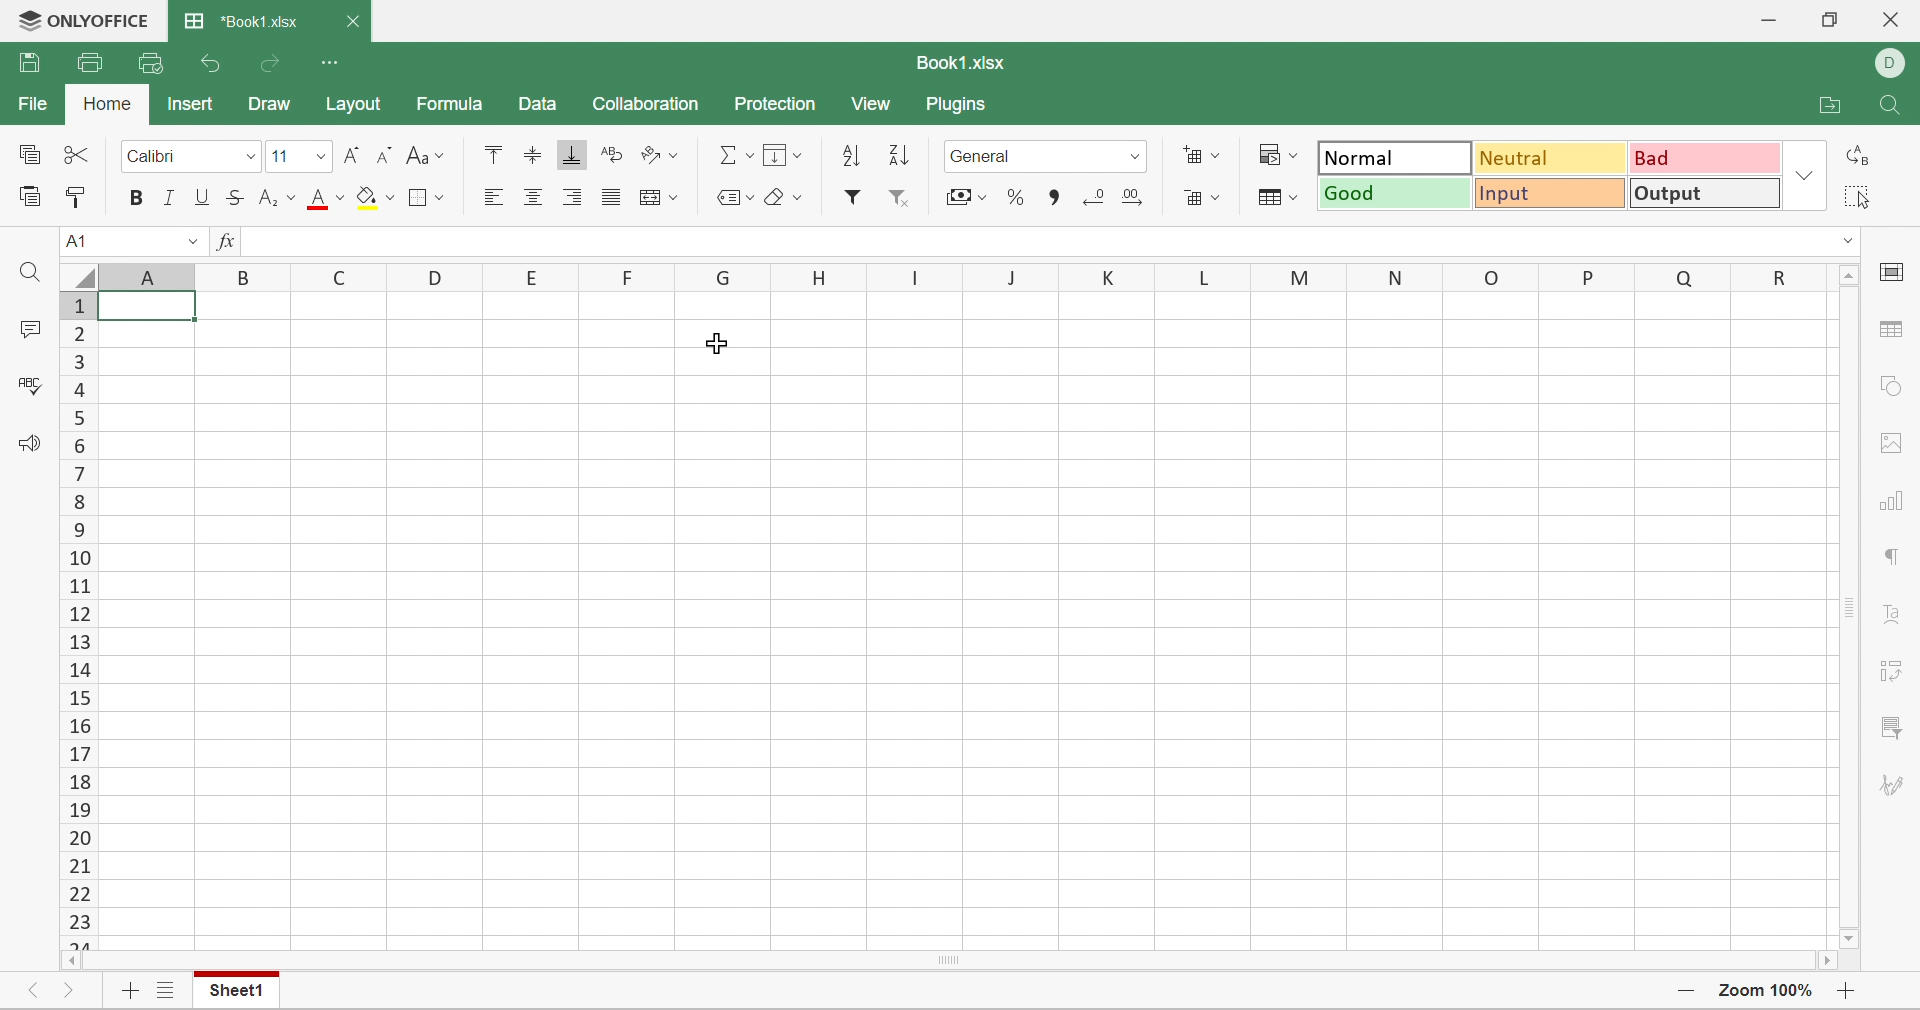  I want to click on Close, so click(1889, 19).